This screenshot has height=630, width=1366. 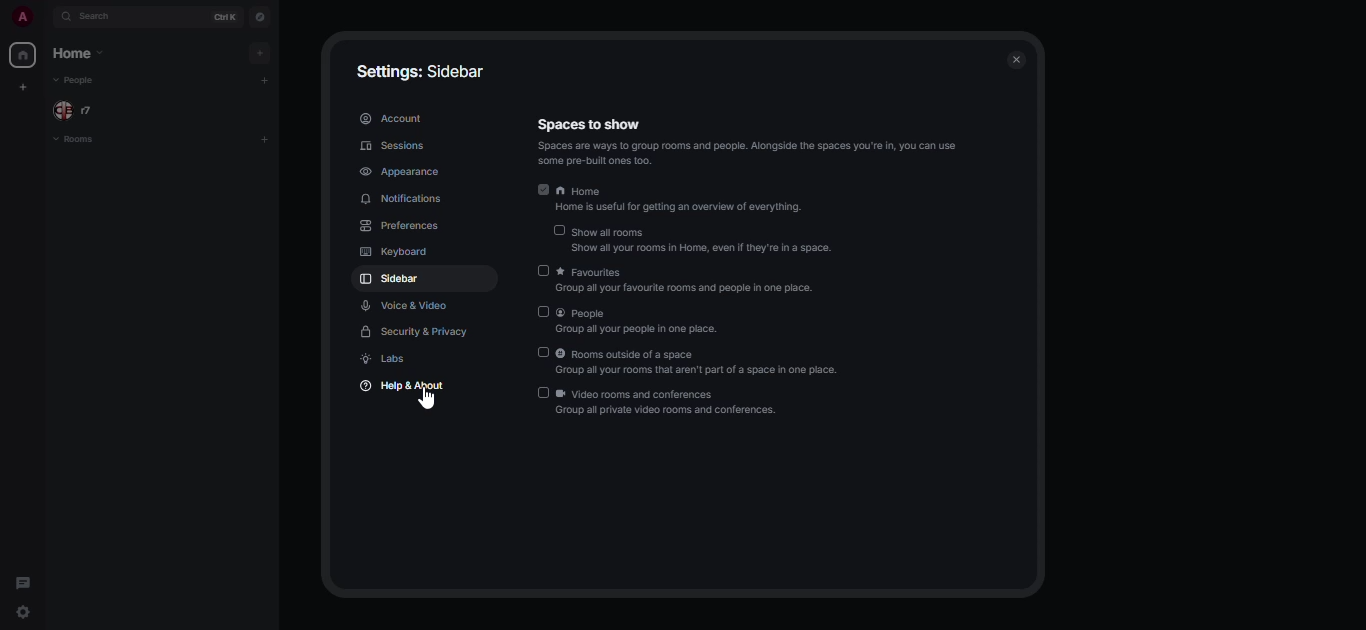 What do you see at coordinates (693, 239) in the screenshot?
I see `‘Show all rooms
Show ail your rooms in Home, even if they're ina space.` at bounding box center [693, 239].